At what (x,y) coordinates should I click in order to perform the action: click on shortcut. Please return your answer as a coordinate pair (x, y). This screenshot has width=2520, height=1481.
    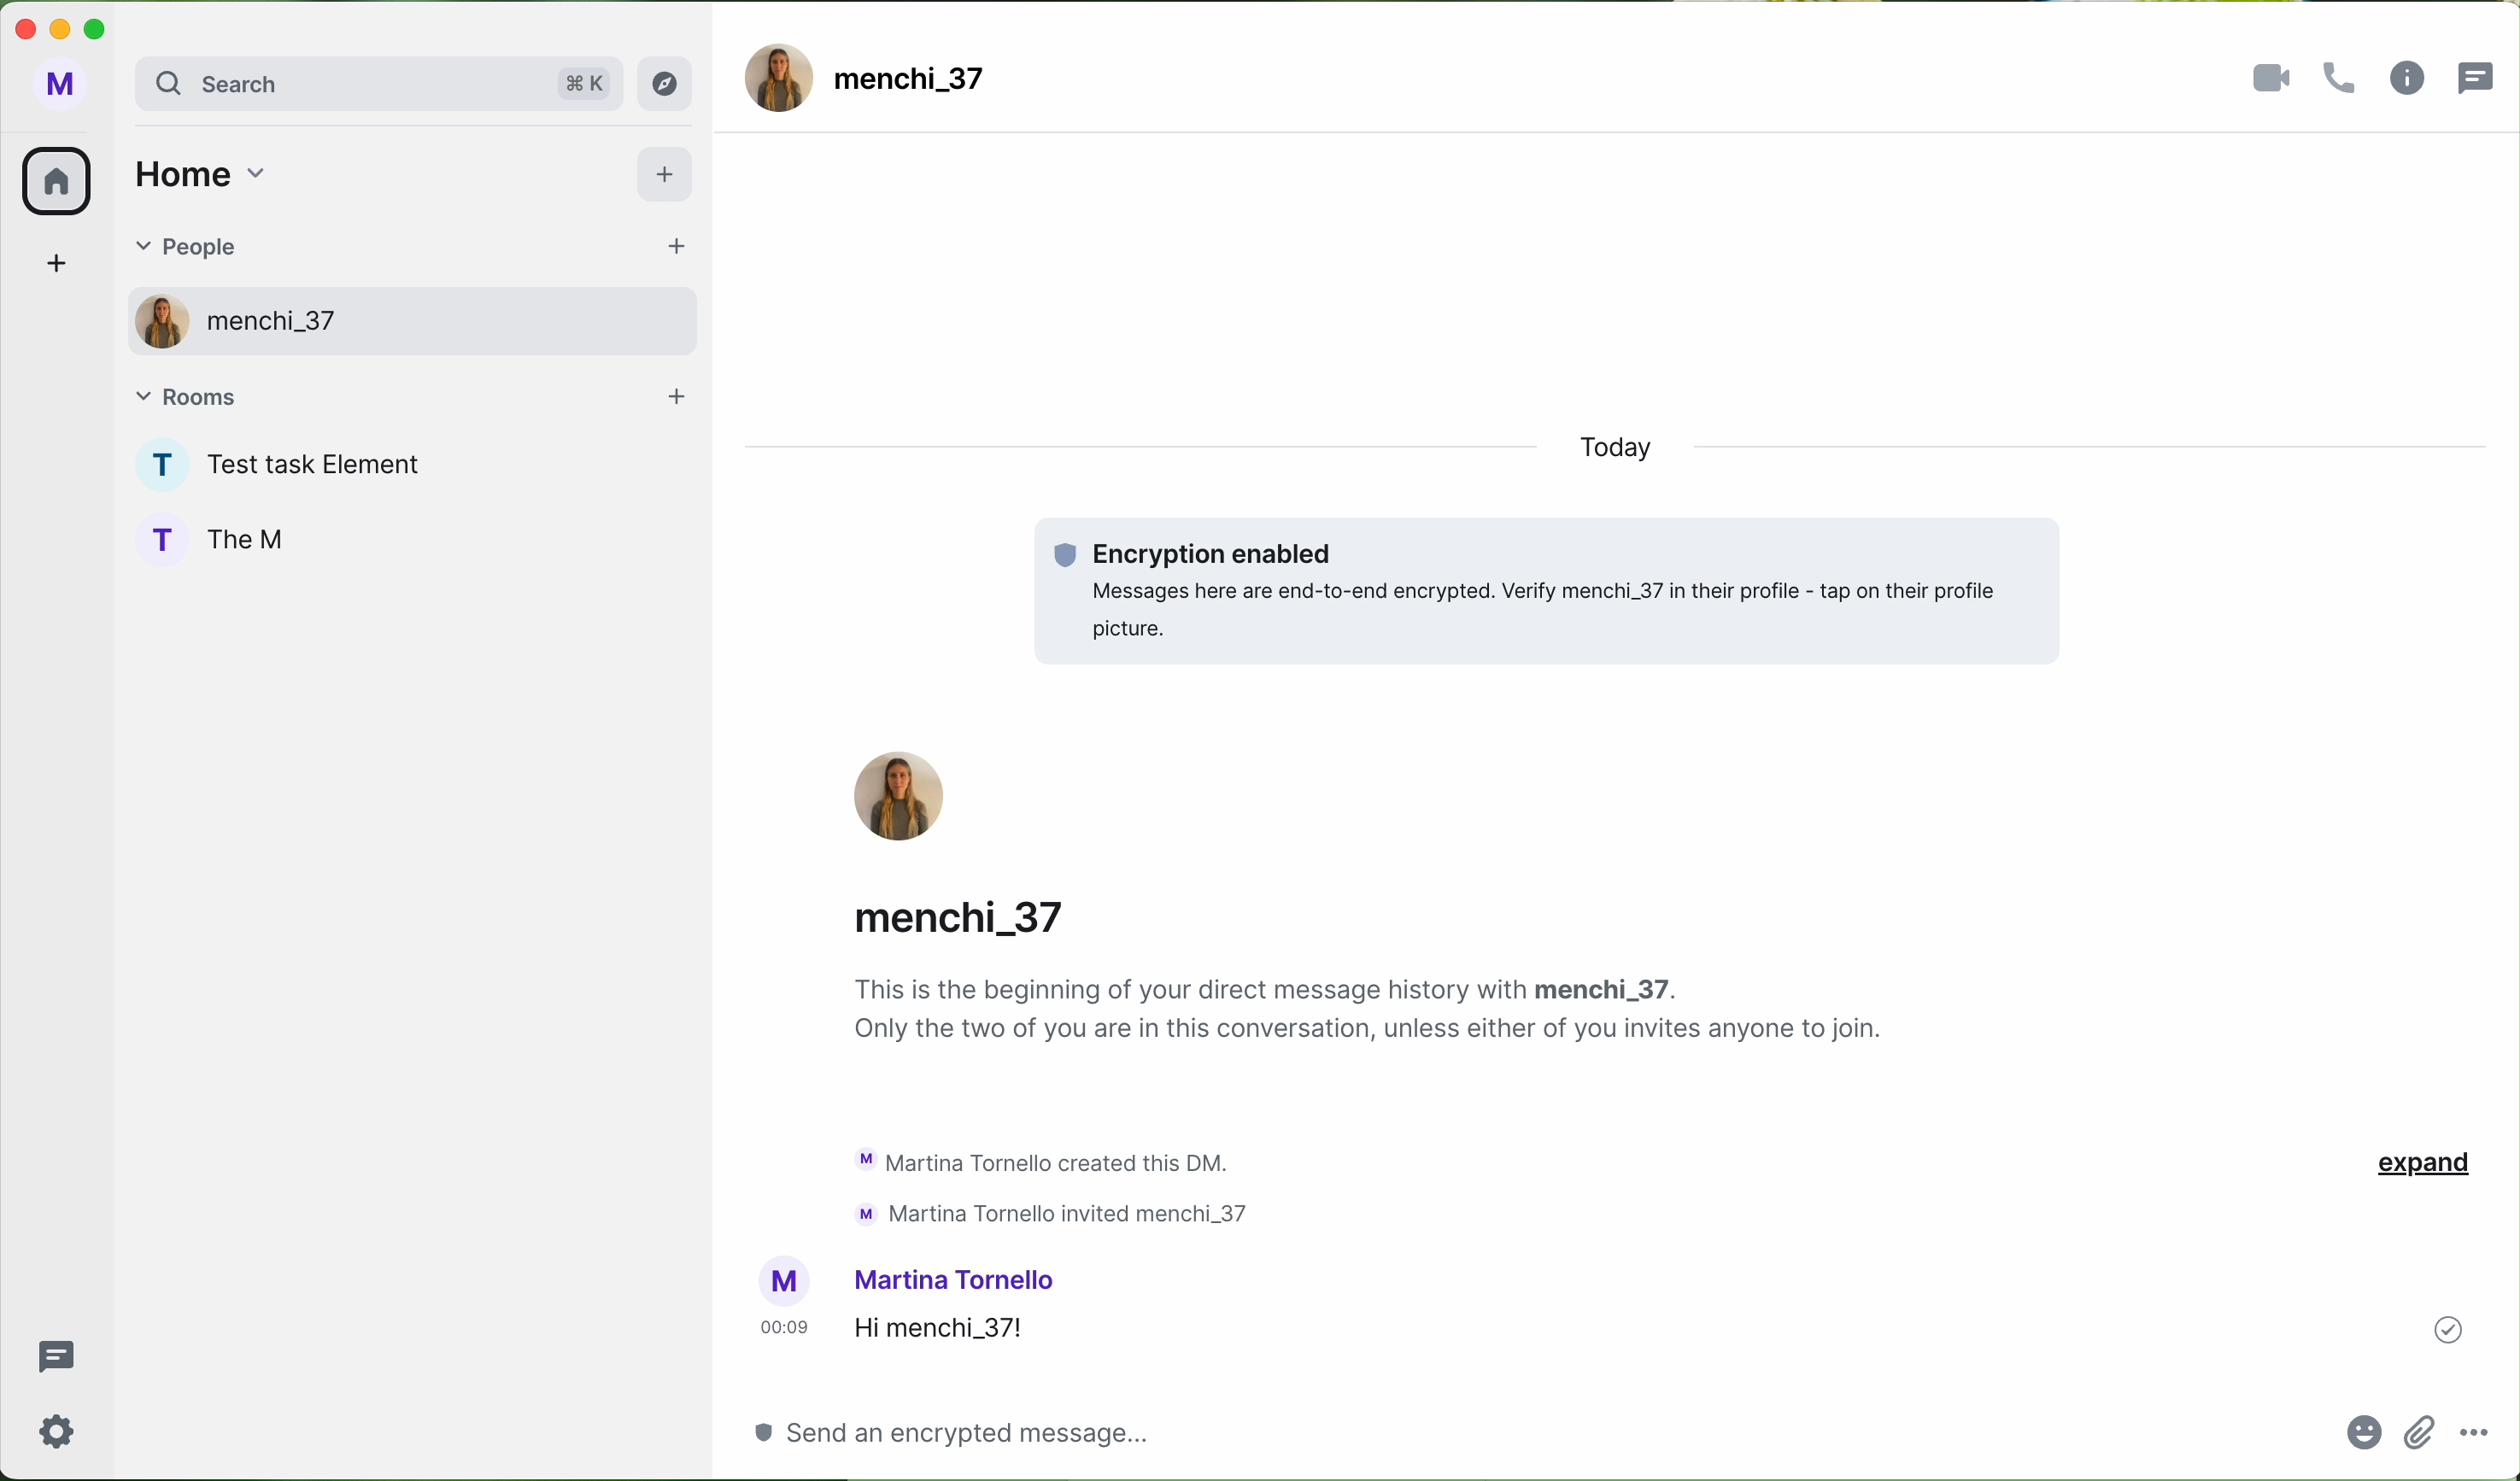
    Looking at the image, I should click on (582, 85).